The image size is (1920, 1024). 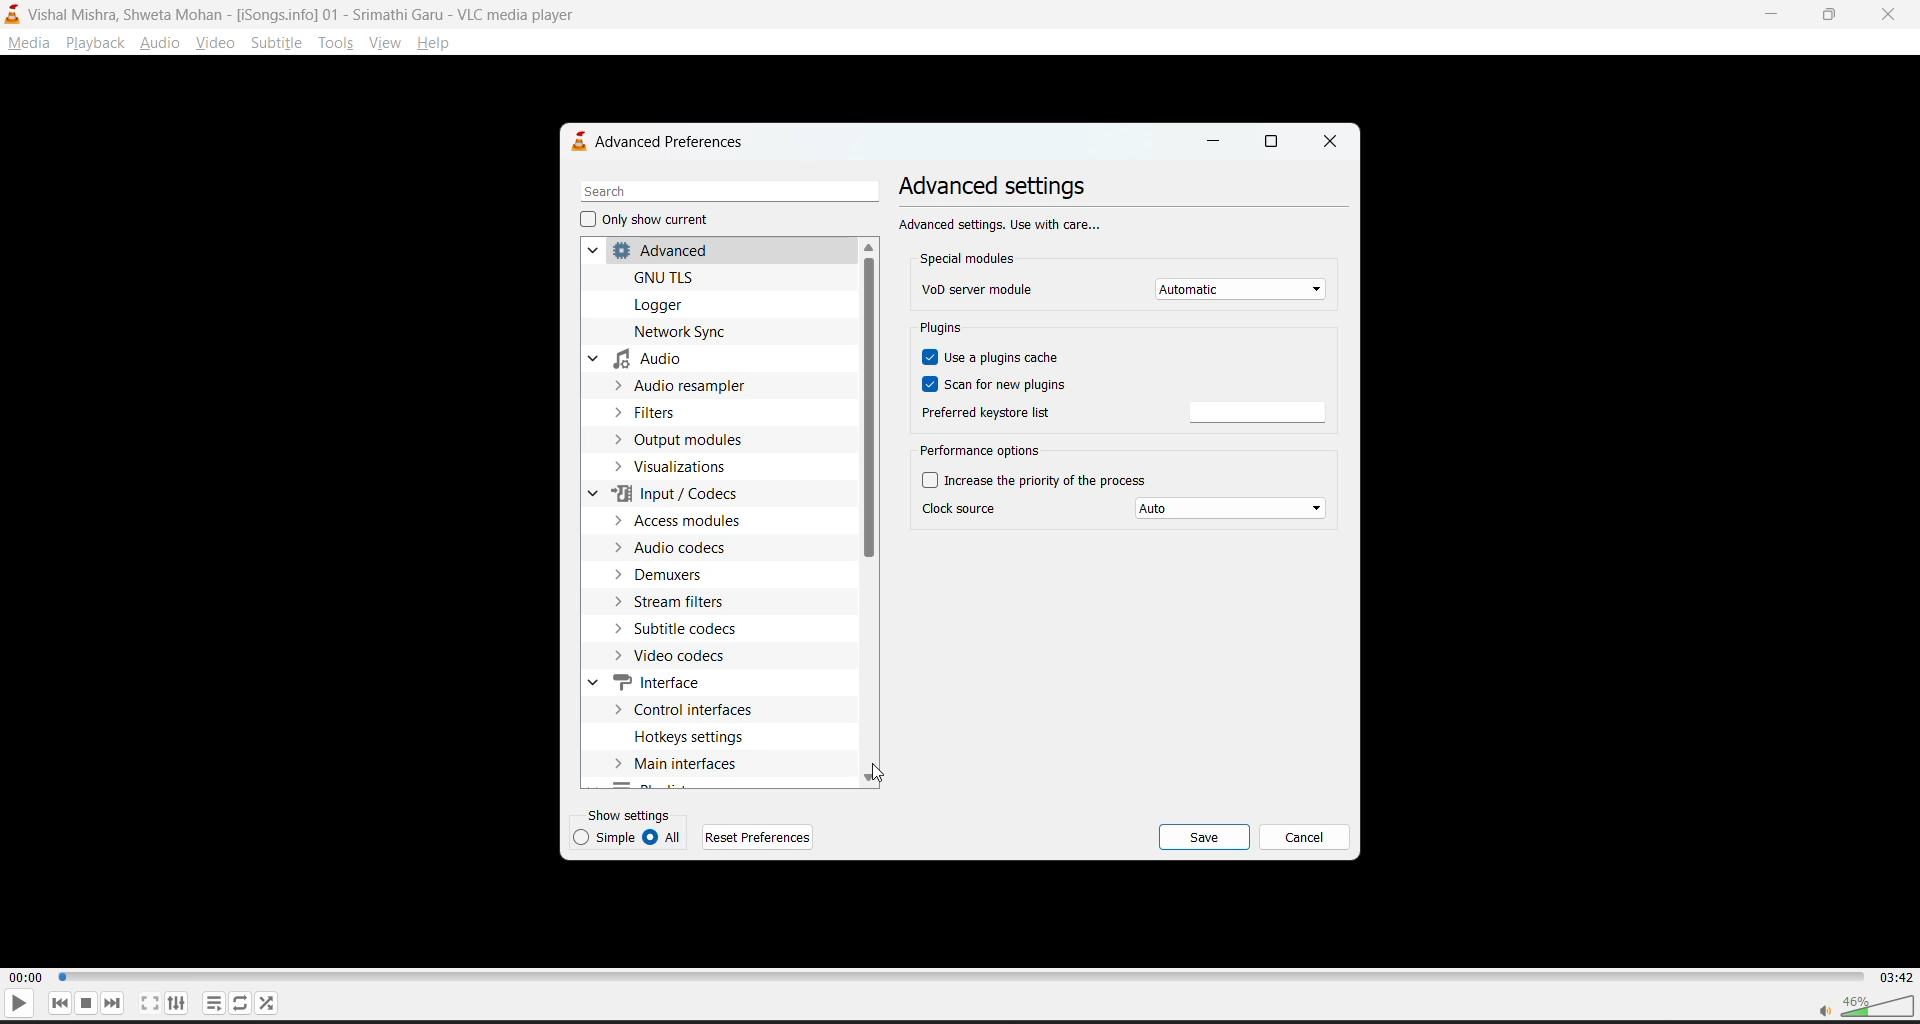 What do you see at coordinates (1895, 976) in the screenshot?
I see `03:42` at bounding box center [1895, 976].